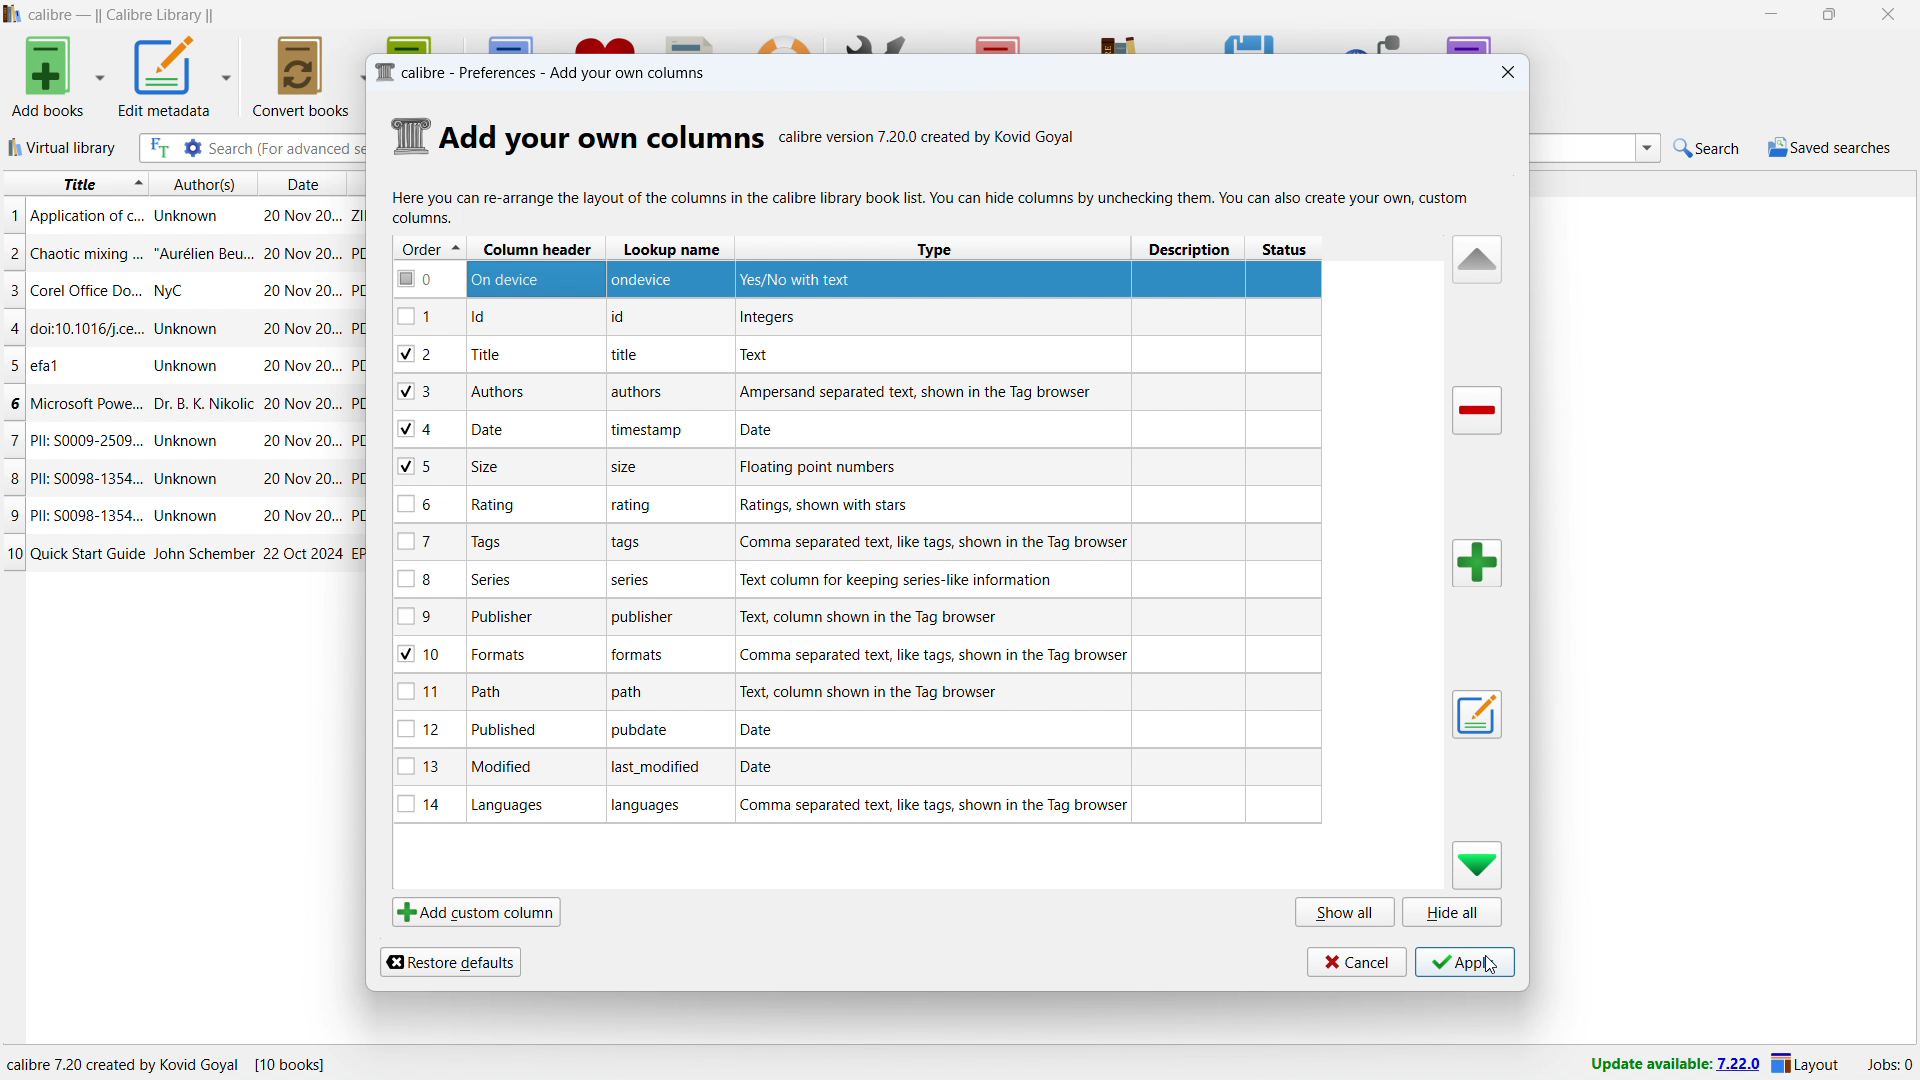  What do you see at coordinates (13, 554) in the screenshot?
I see `10` at bounding box center [13, 554].